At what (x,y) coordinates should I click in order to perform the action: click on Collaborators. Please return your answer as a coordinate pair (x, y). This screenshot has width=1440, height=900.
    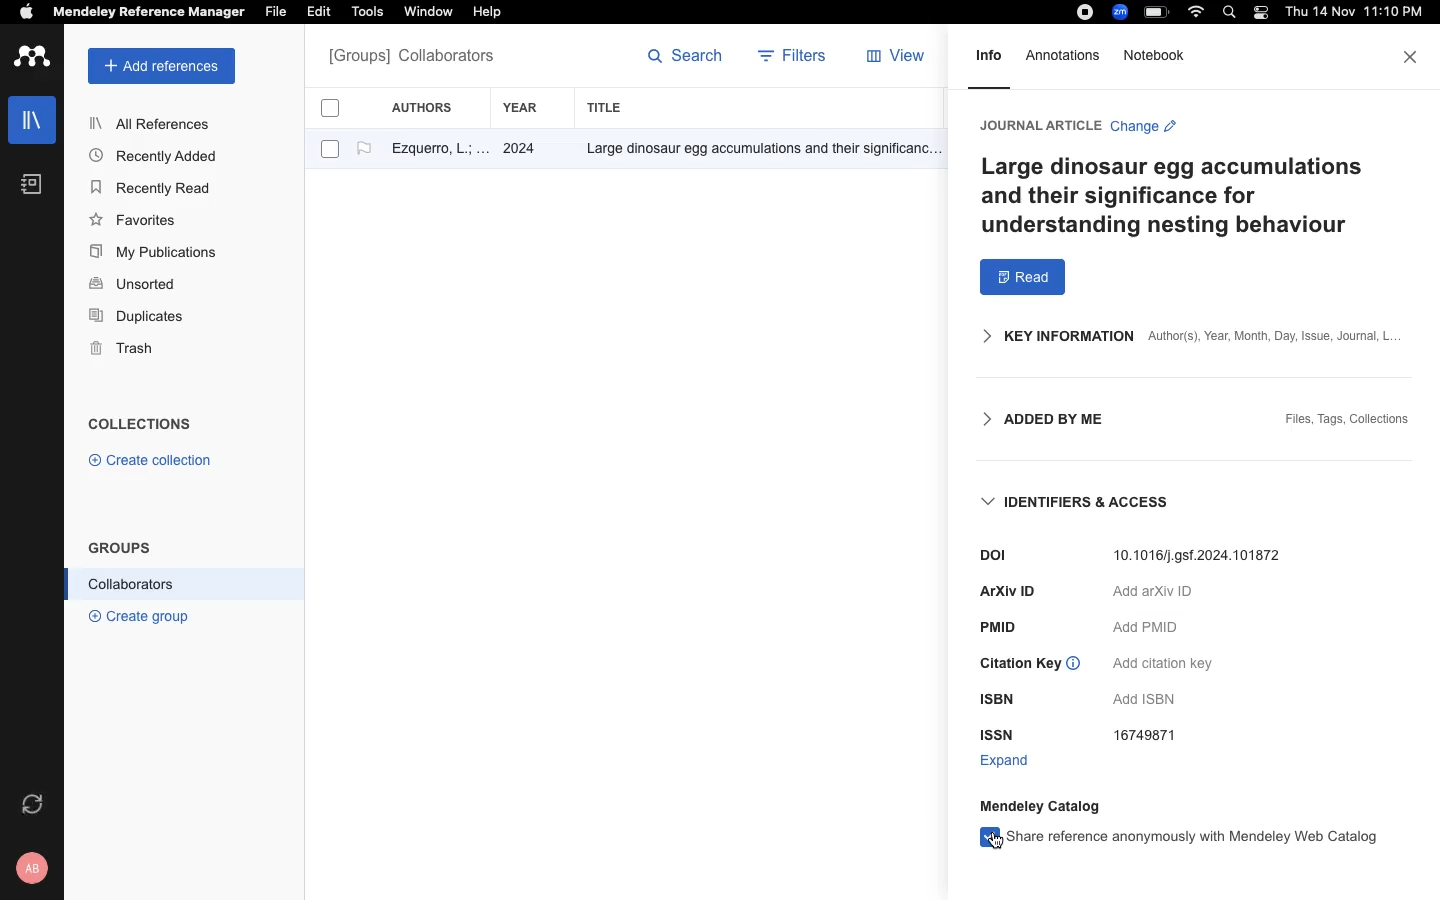
    Looking at the image, I should click on (132, 584).